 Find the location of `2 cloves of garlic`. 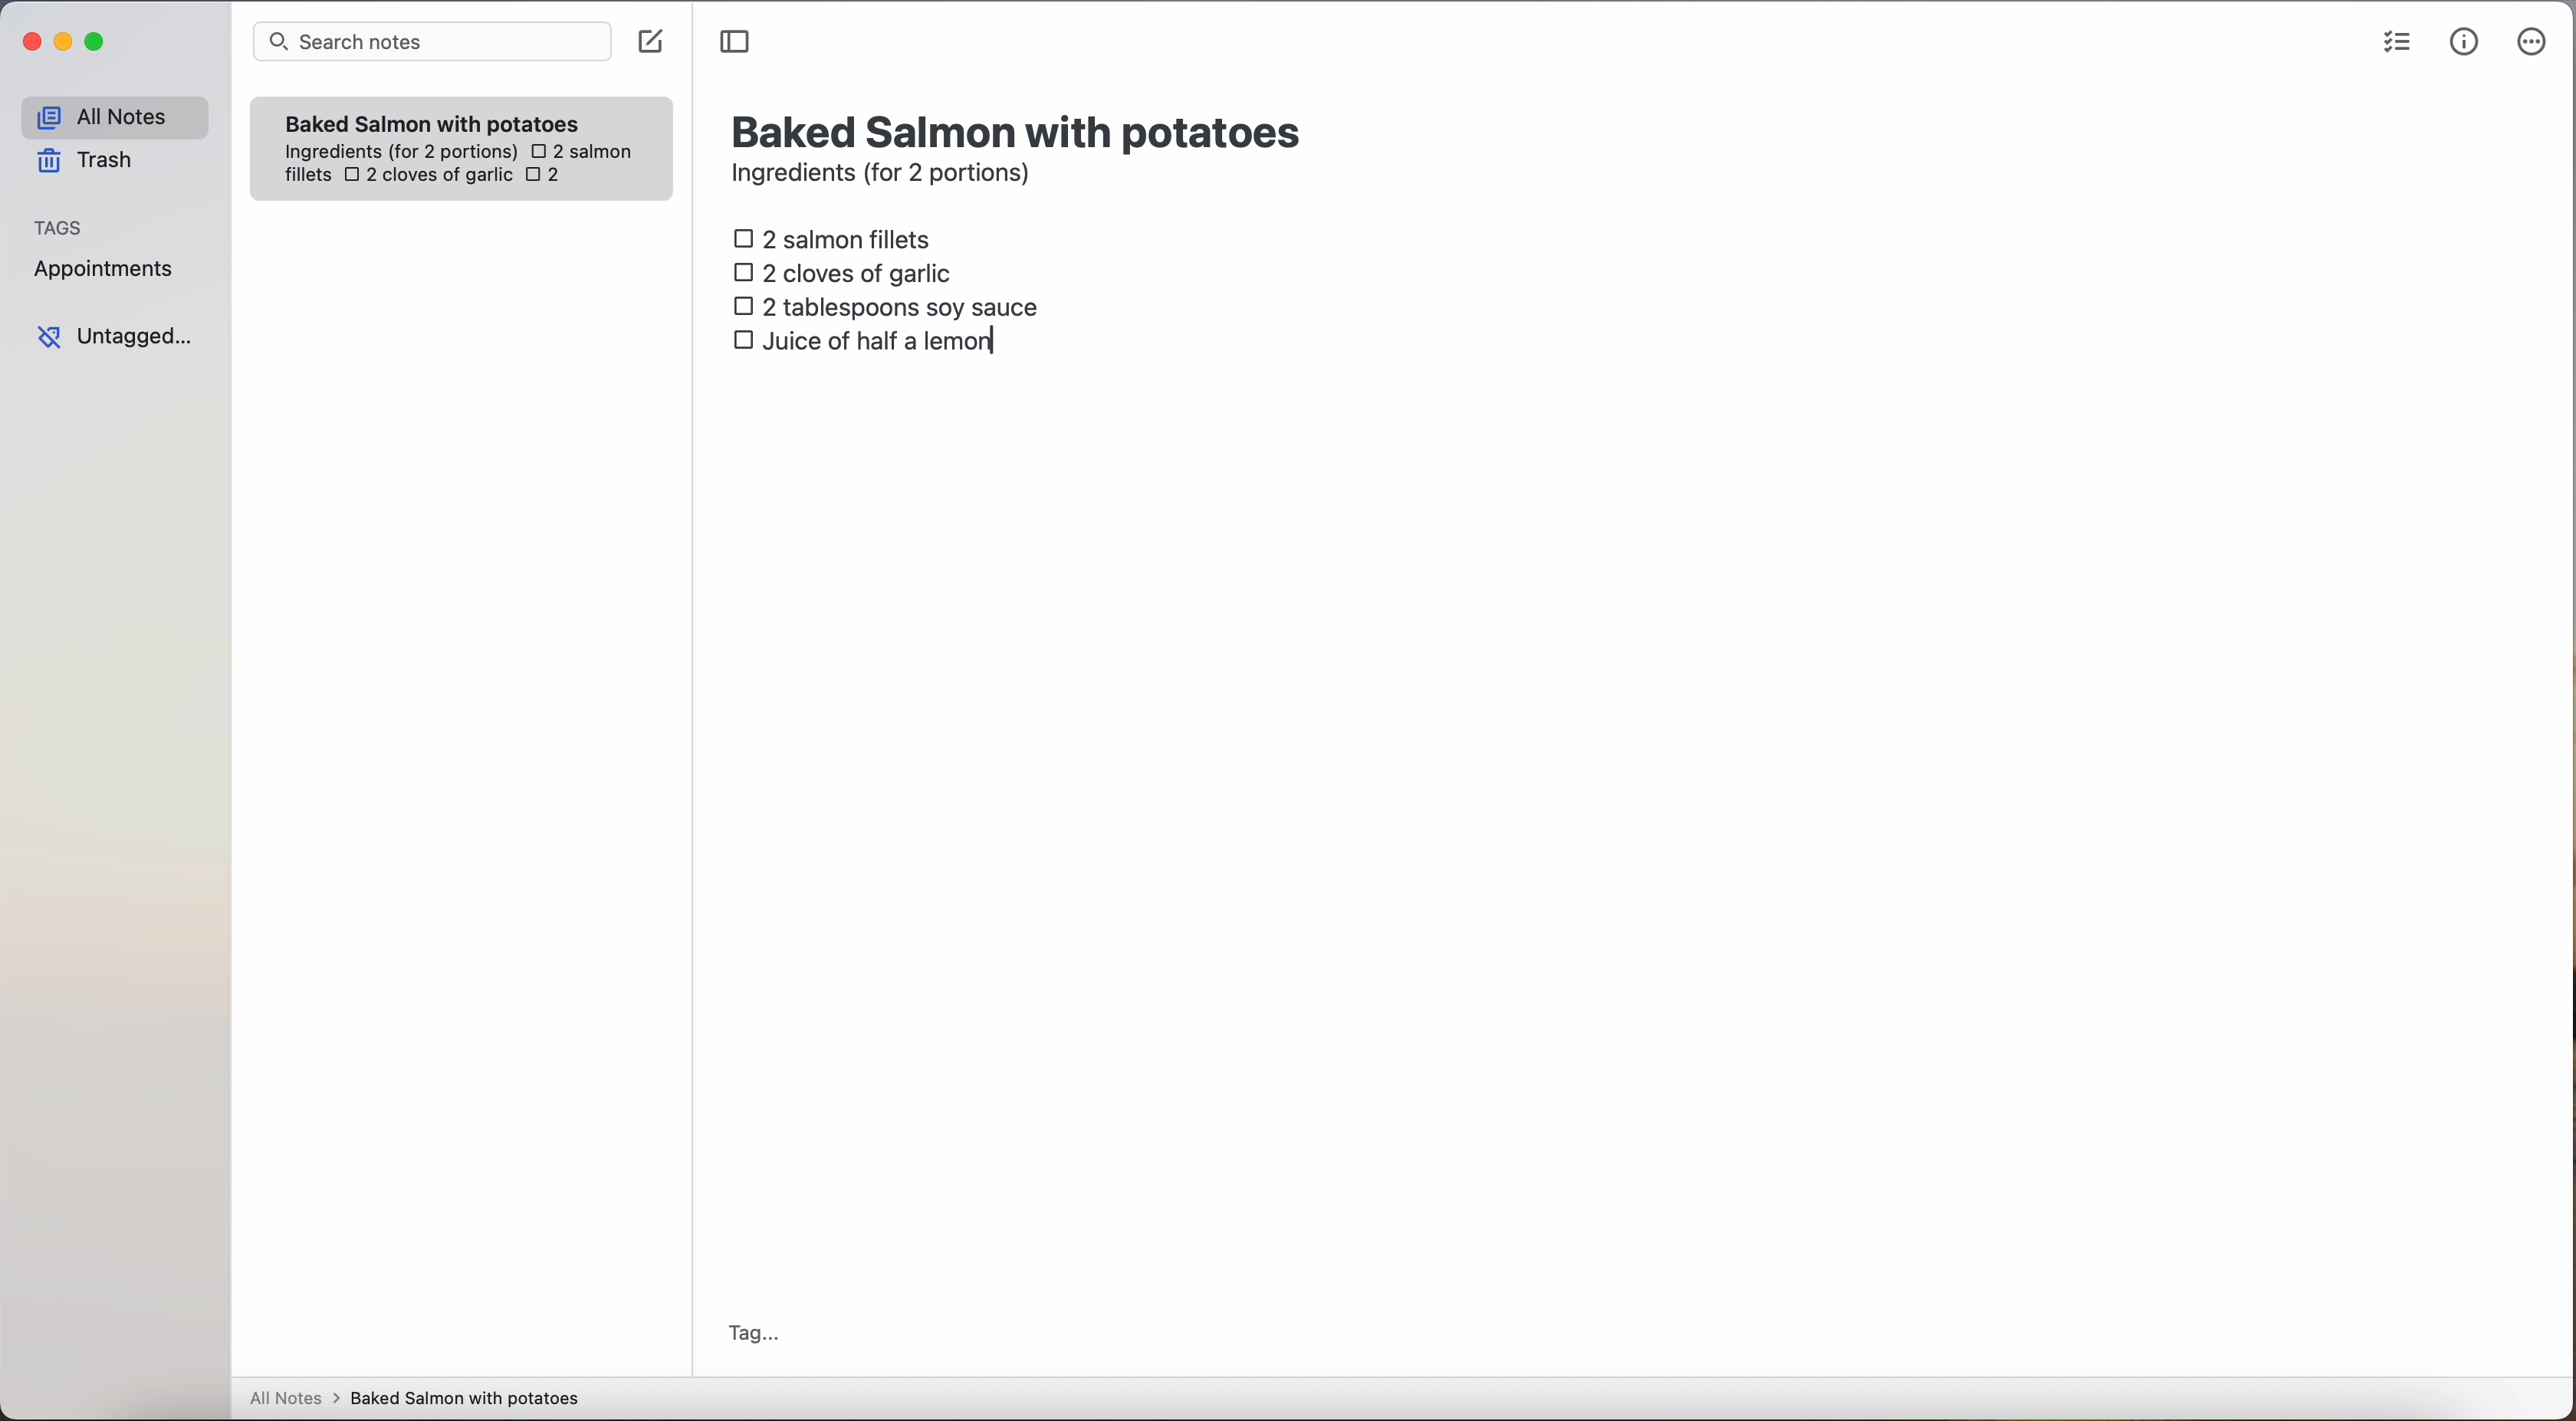

2 cloves of garlic is located at coordinates (848, 270).